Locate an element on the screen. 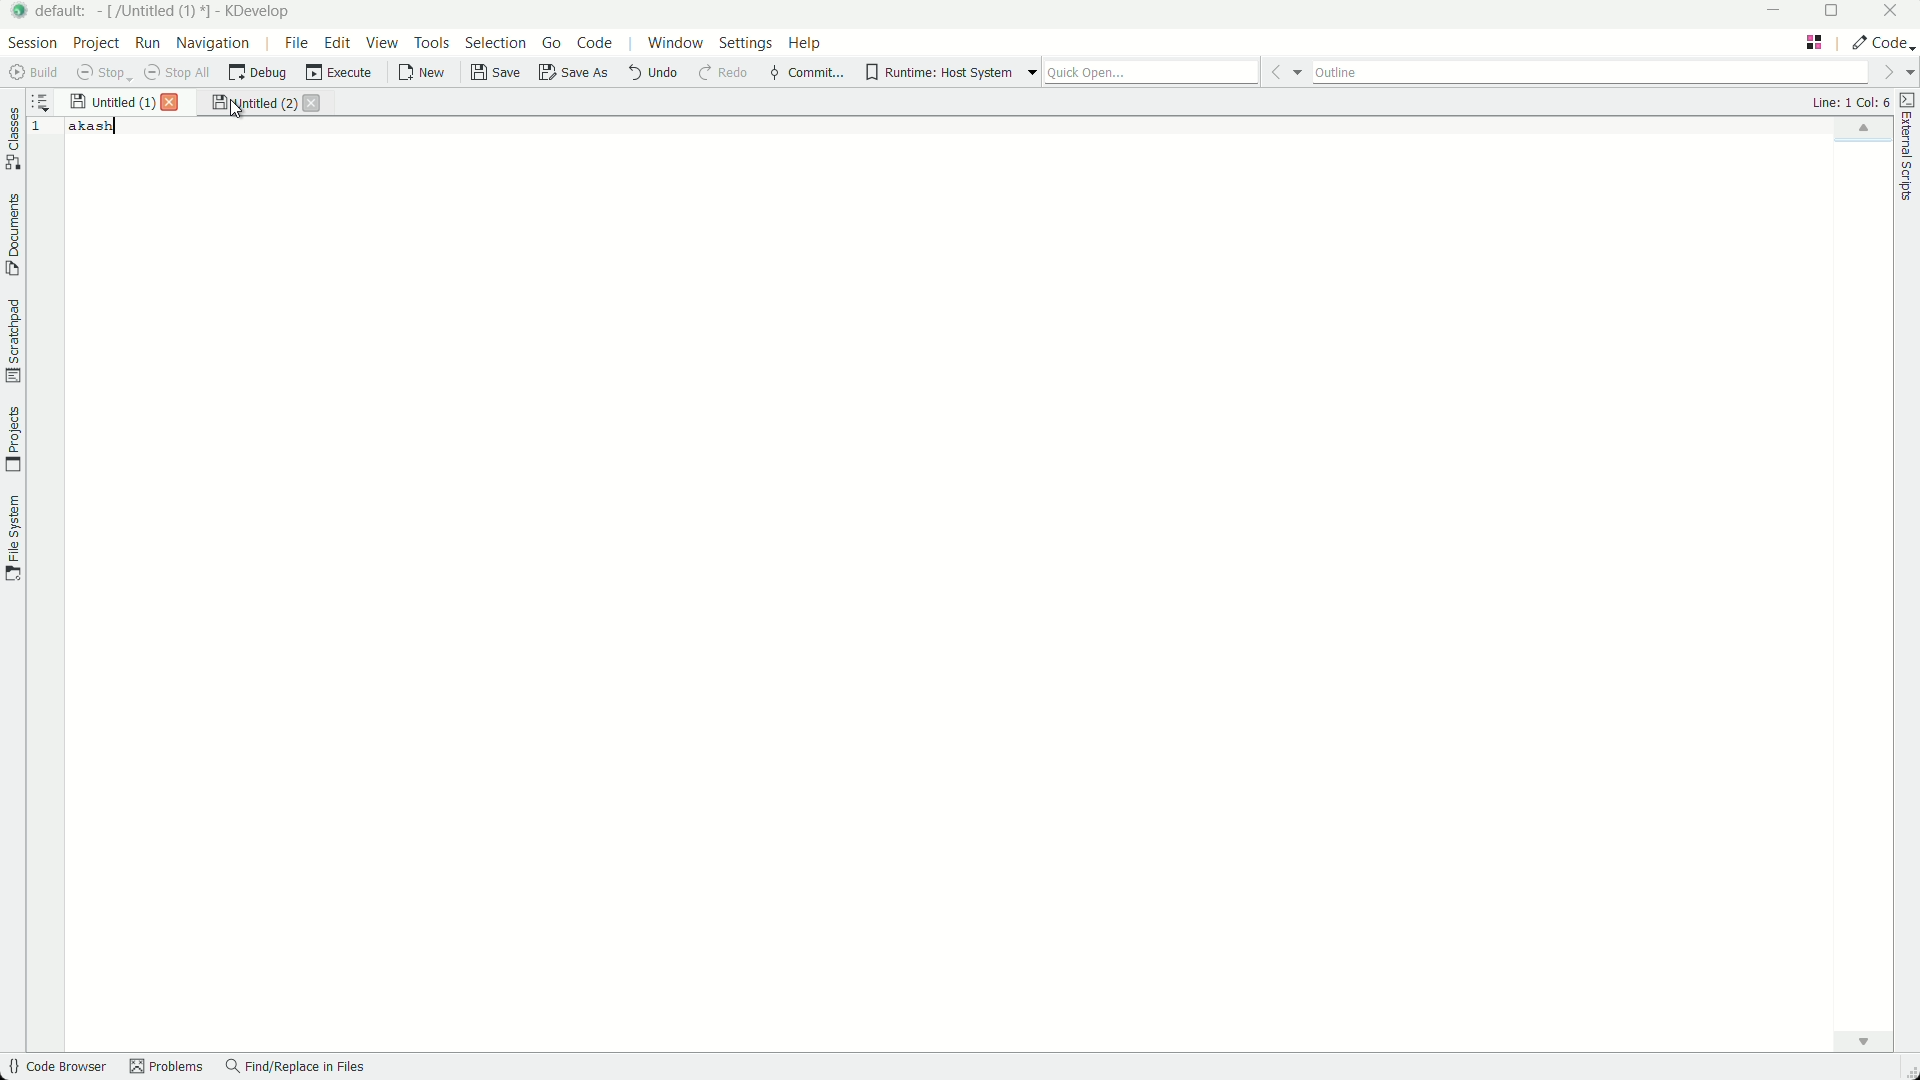 This screenshot has height=1080, width=1920. change layout is located at coordinates (1815, 44).